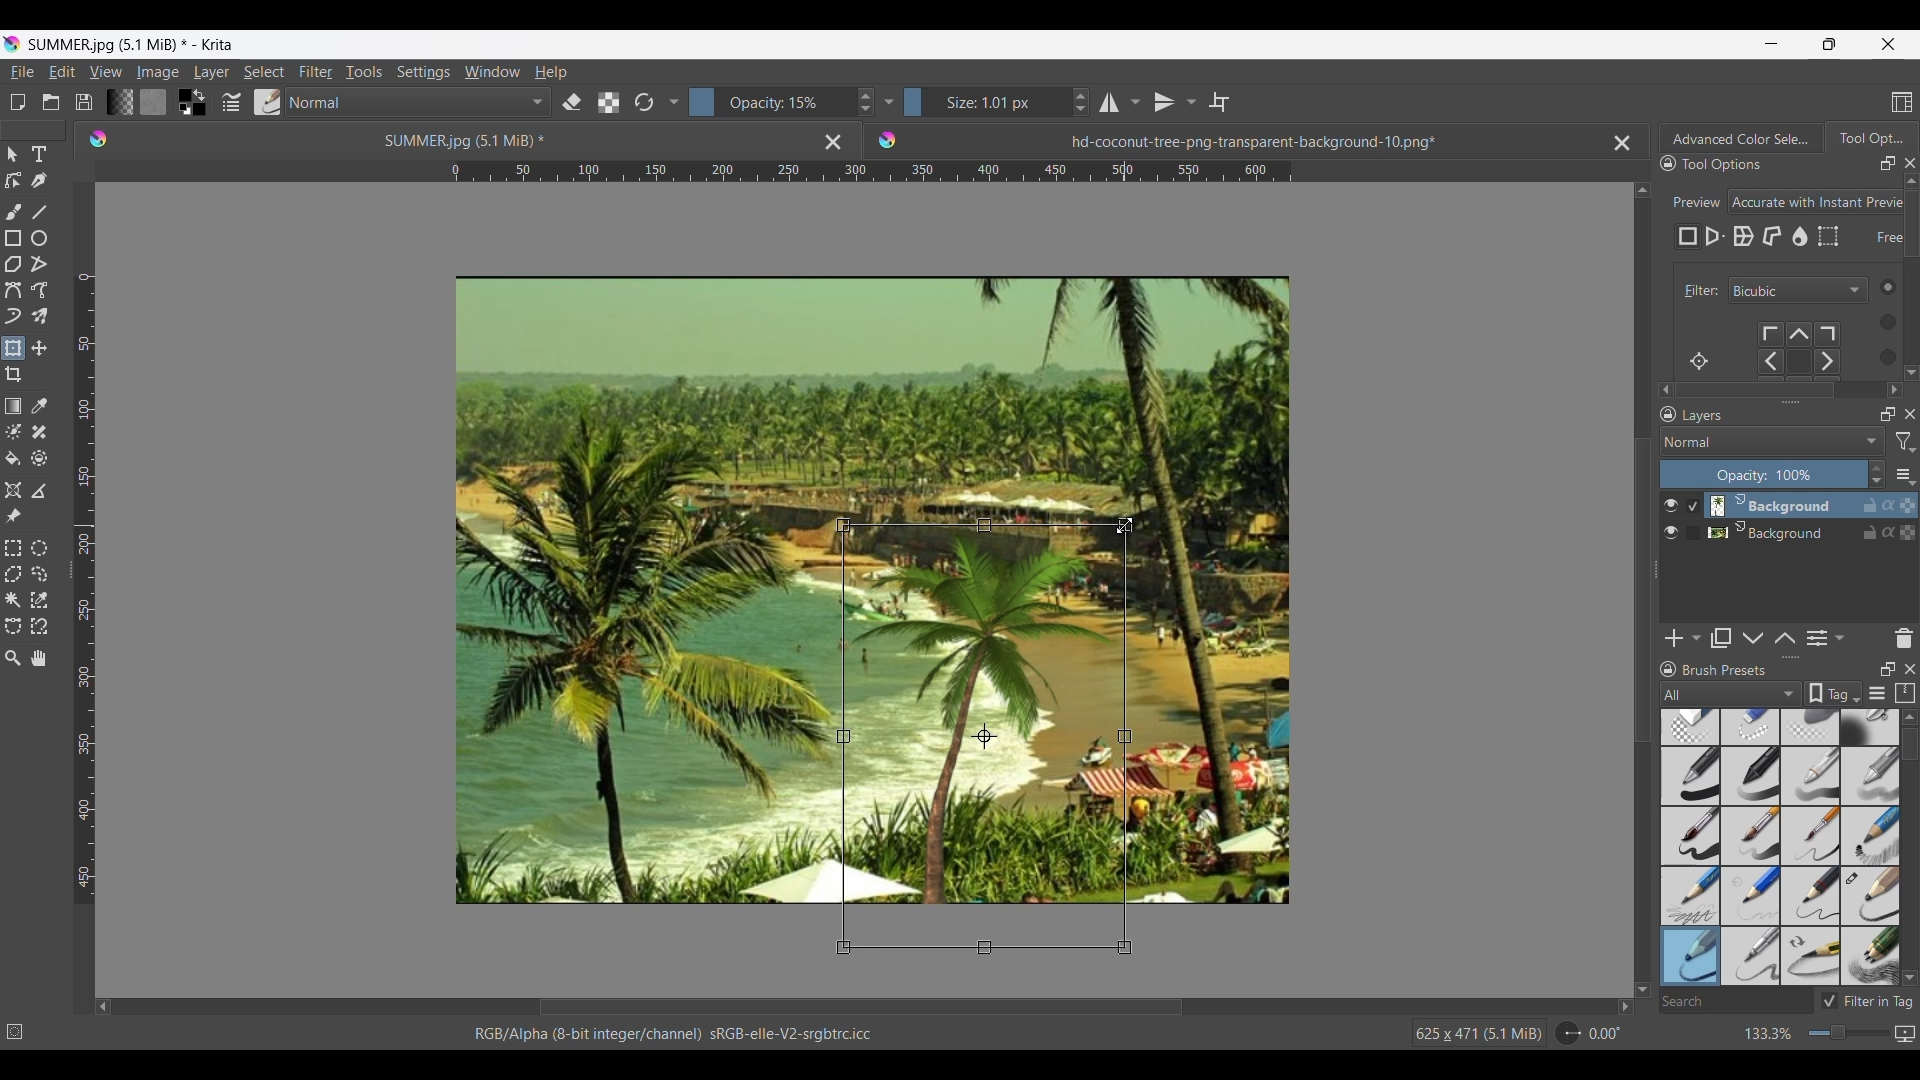 The height and width of the screenshot is (1080, 1920). Describe the element at coordinates (1888, 414) in the screenshot. I see `Float layers panel` at that location.